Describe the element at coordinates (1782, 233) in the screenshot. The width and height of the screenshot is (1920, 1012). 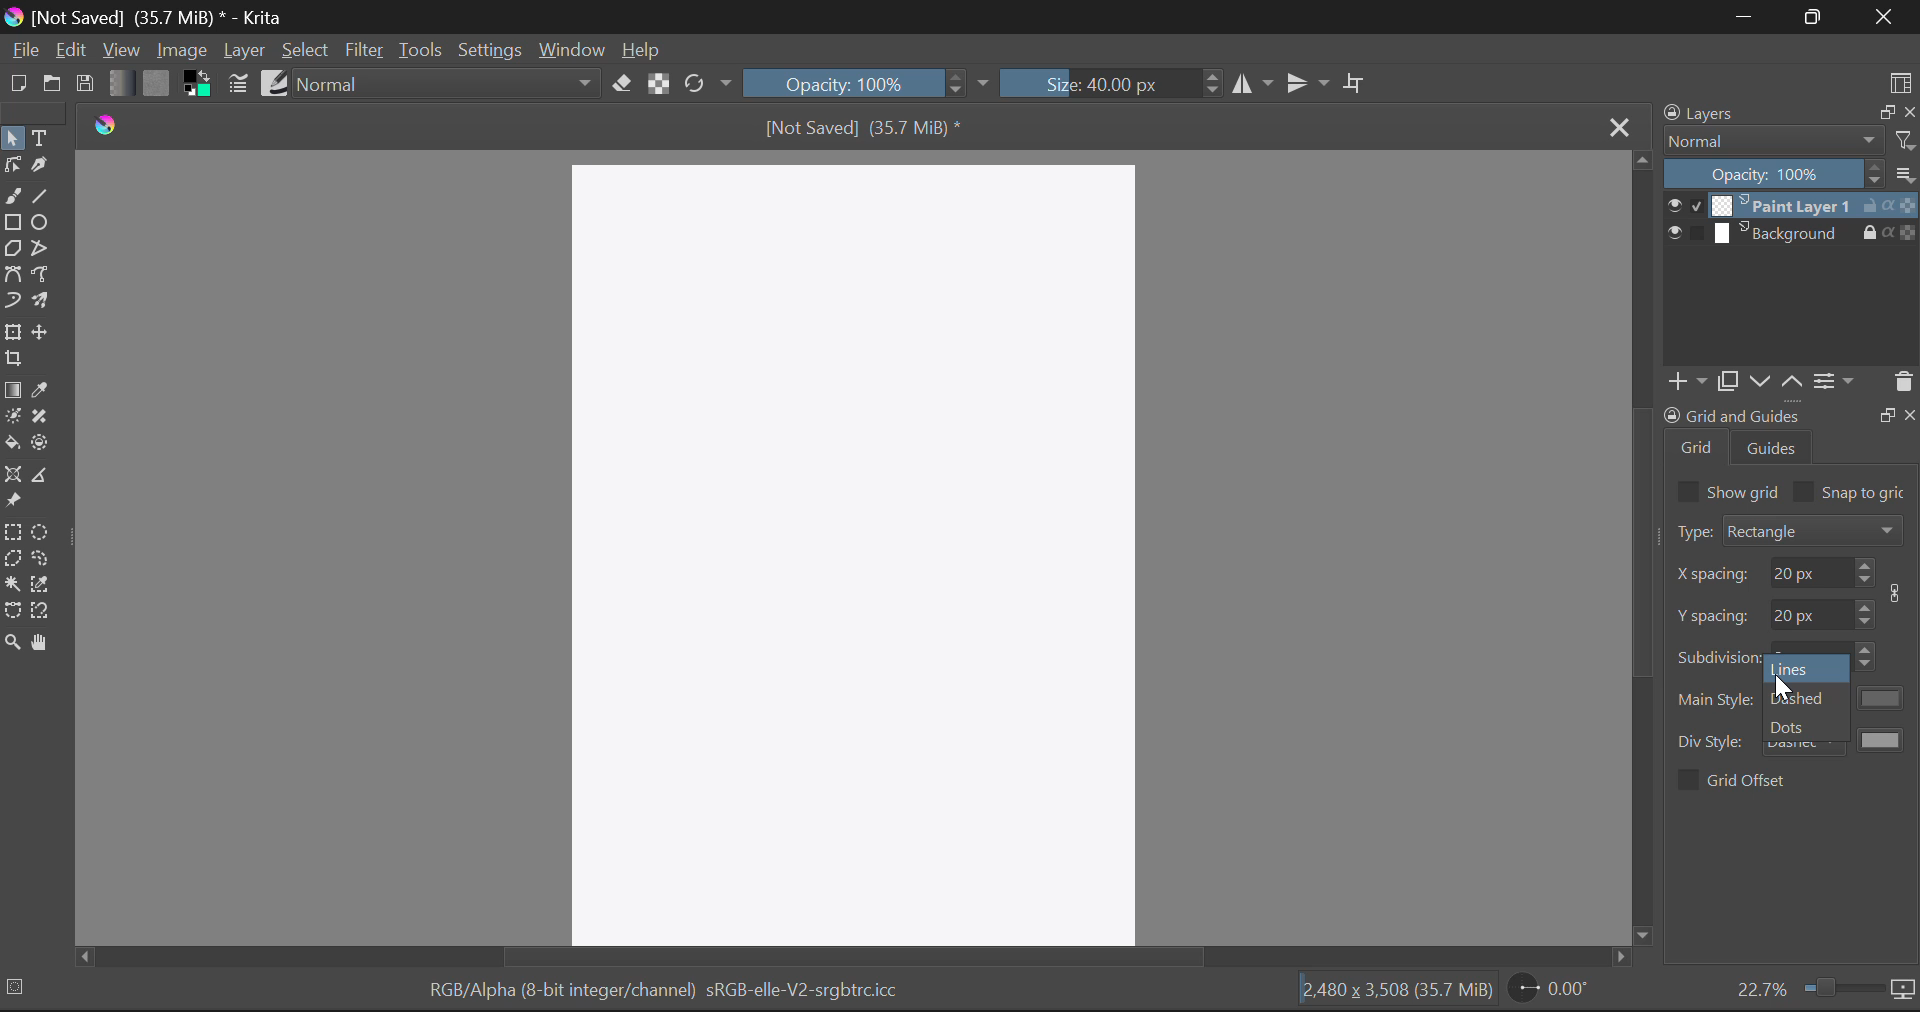
I see `layer 2` at that location.